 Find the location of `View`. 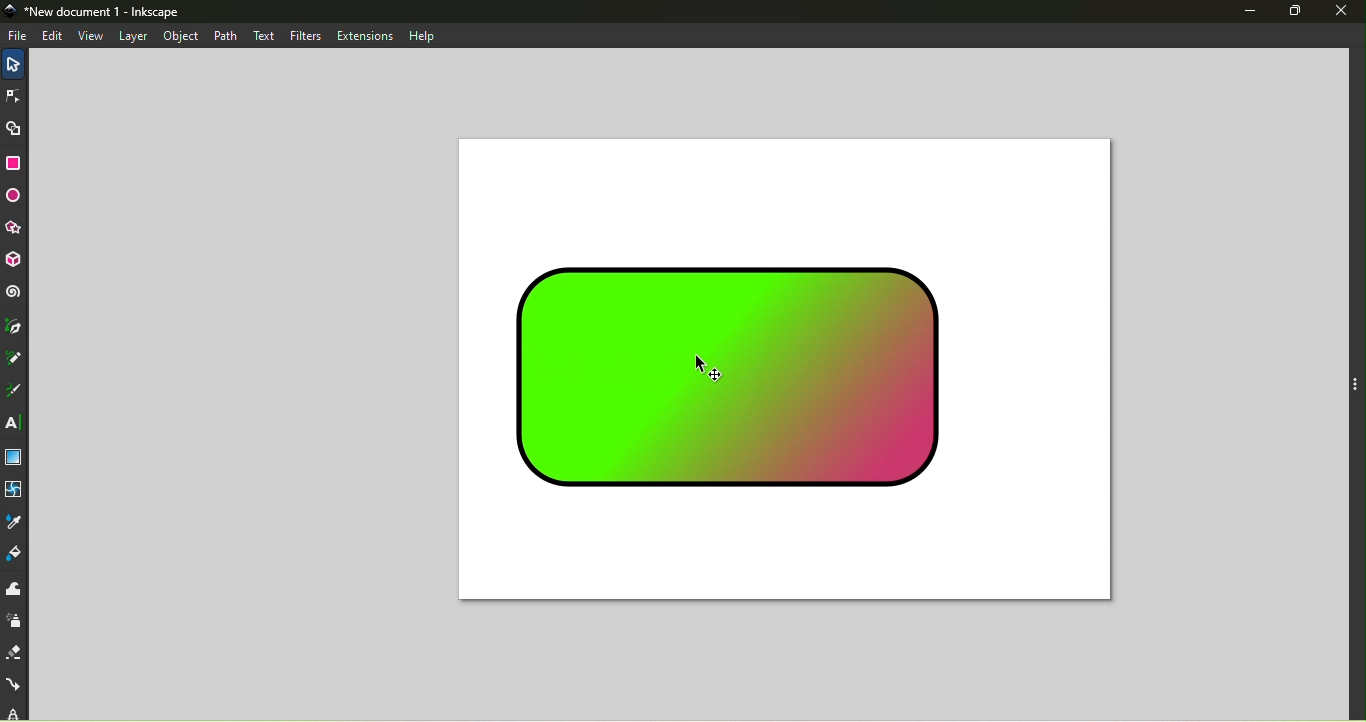

View is located at coordinates (90, 36).